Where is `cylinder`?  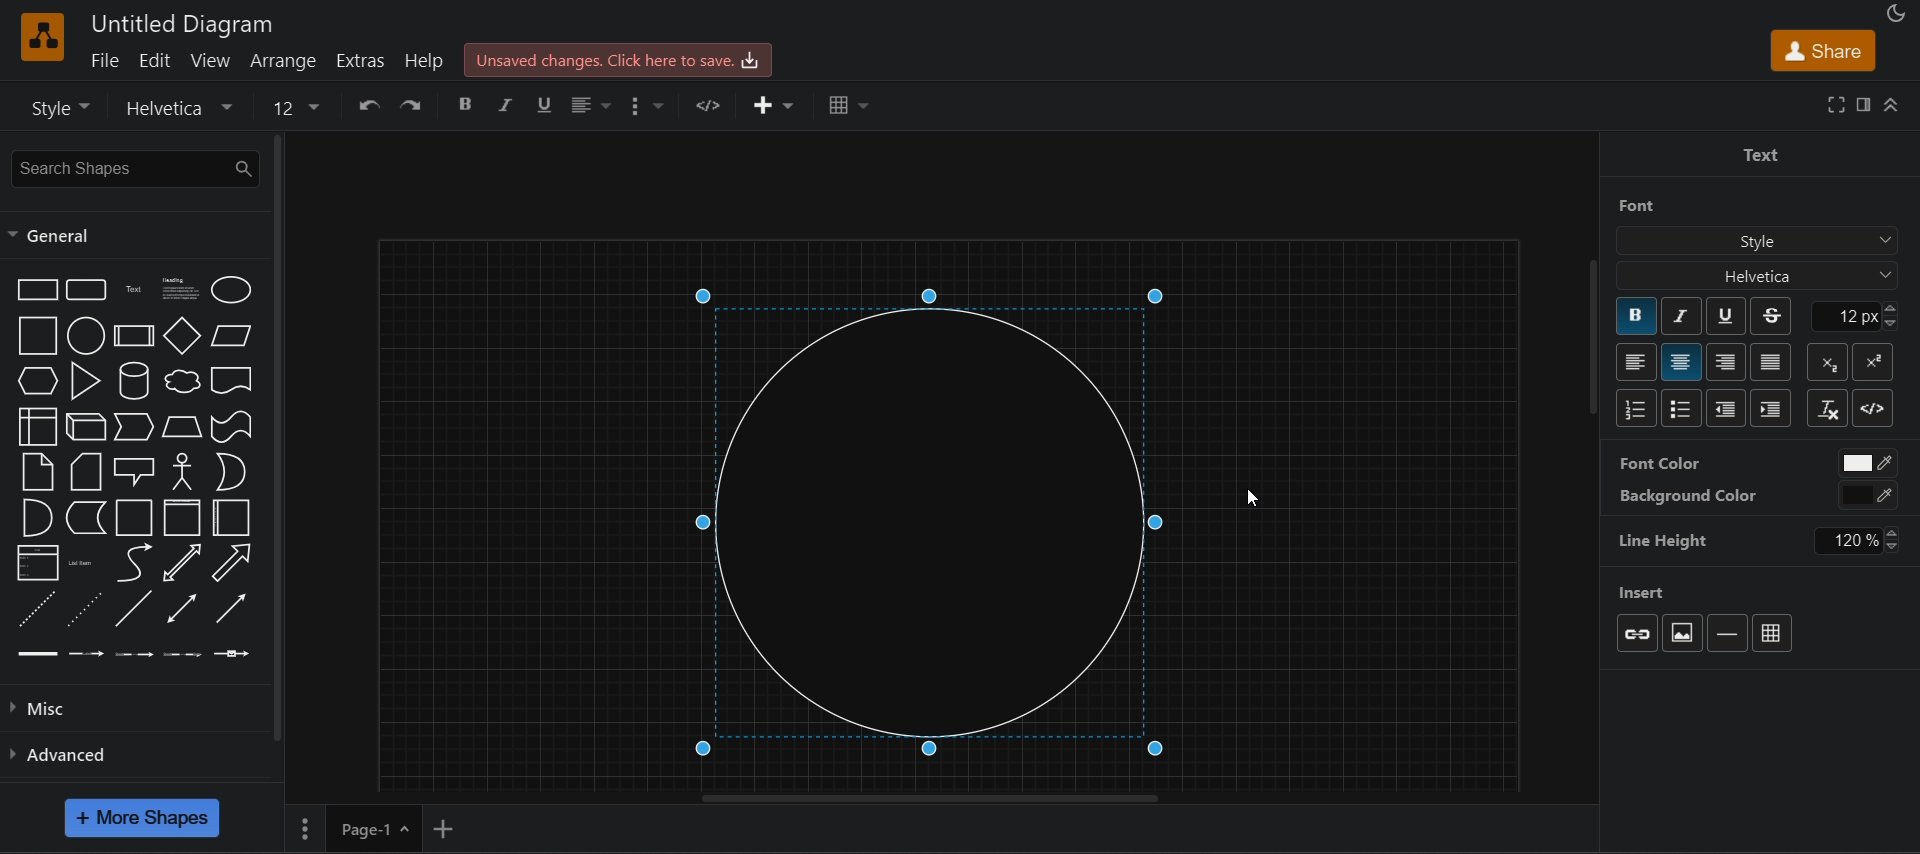 cylinder is located at coordinates (137, 381).